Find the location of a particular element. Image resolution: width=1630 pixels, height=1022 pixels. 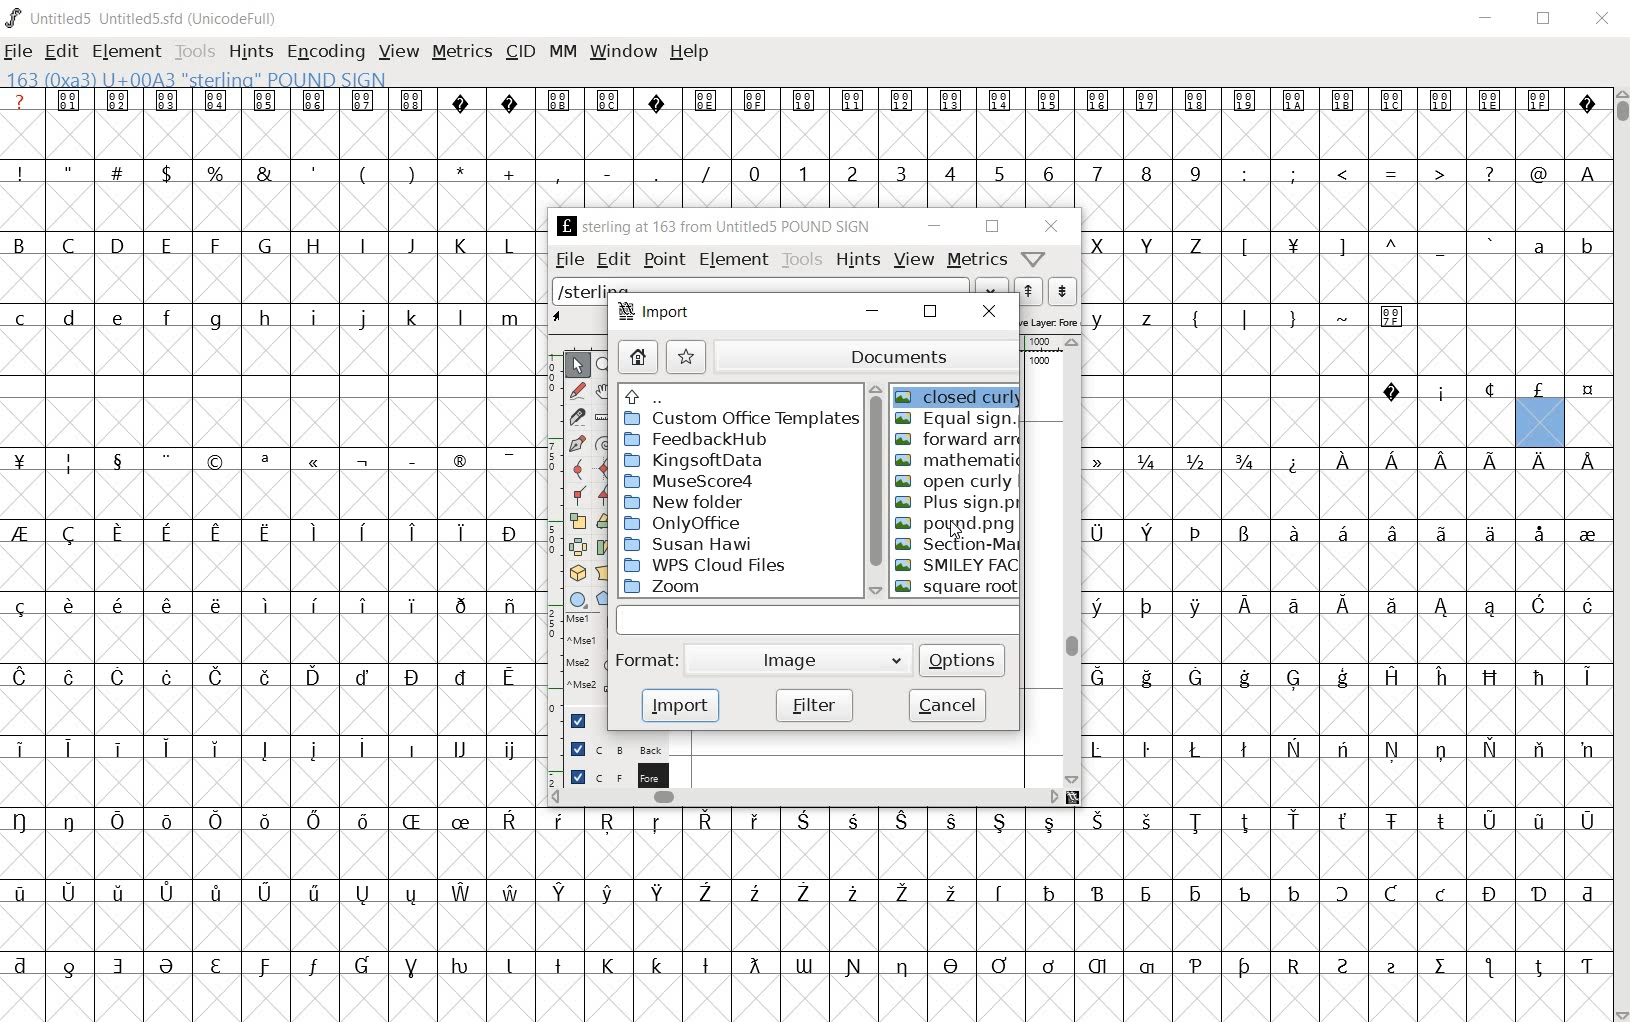

scrollbar is located at coordinates (1072, 561).